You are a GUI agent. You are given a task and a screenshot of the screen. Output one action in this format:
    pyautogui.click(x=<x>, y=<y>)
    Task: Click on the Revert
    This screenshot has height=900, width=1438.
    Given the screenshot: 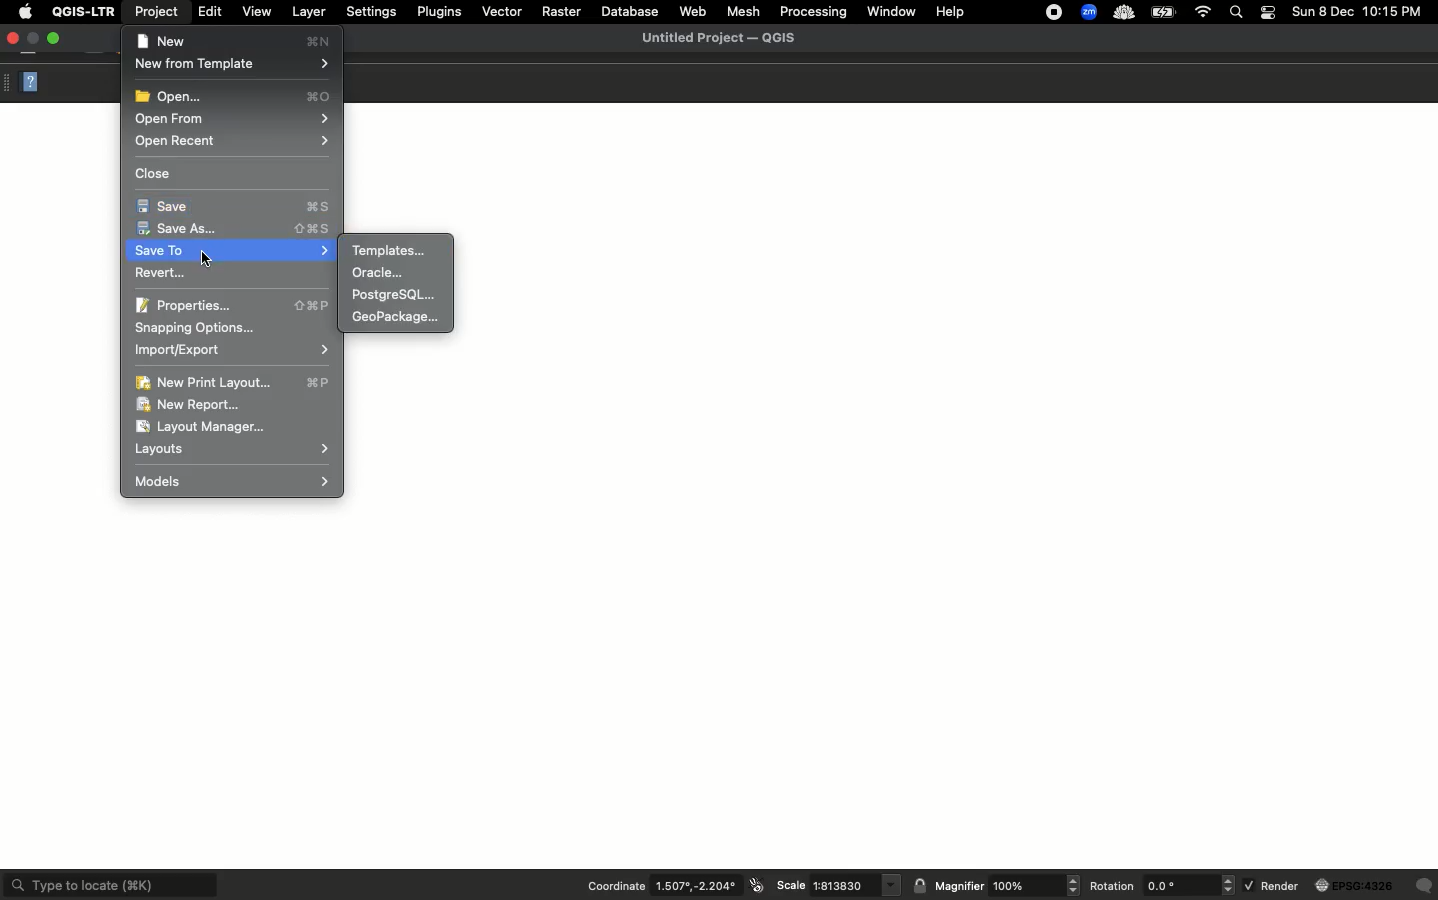 What is the action you would take?
    pyautogui.click(x=157, y=275)
    